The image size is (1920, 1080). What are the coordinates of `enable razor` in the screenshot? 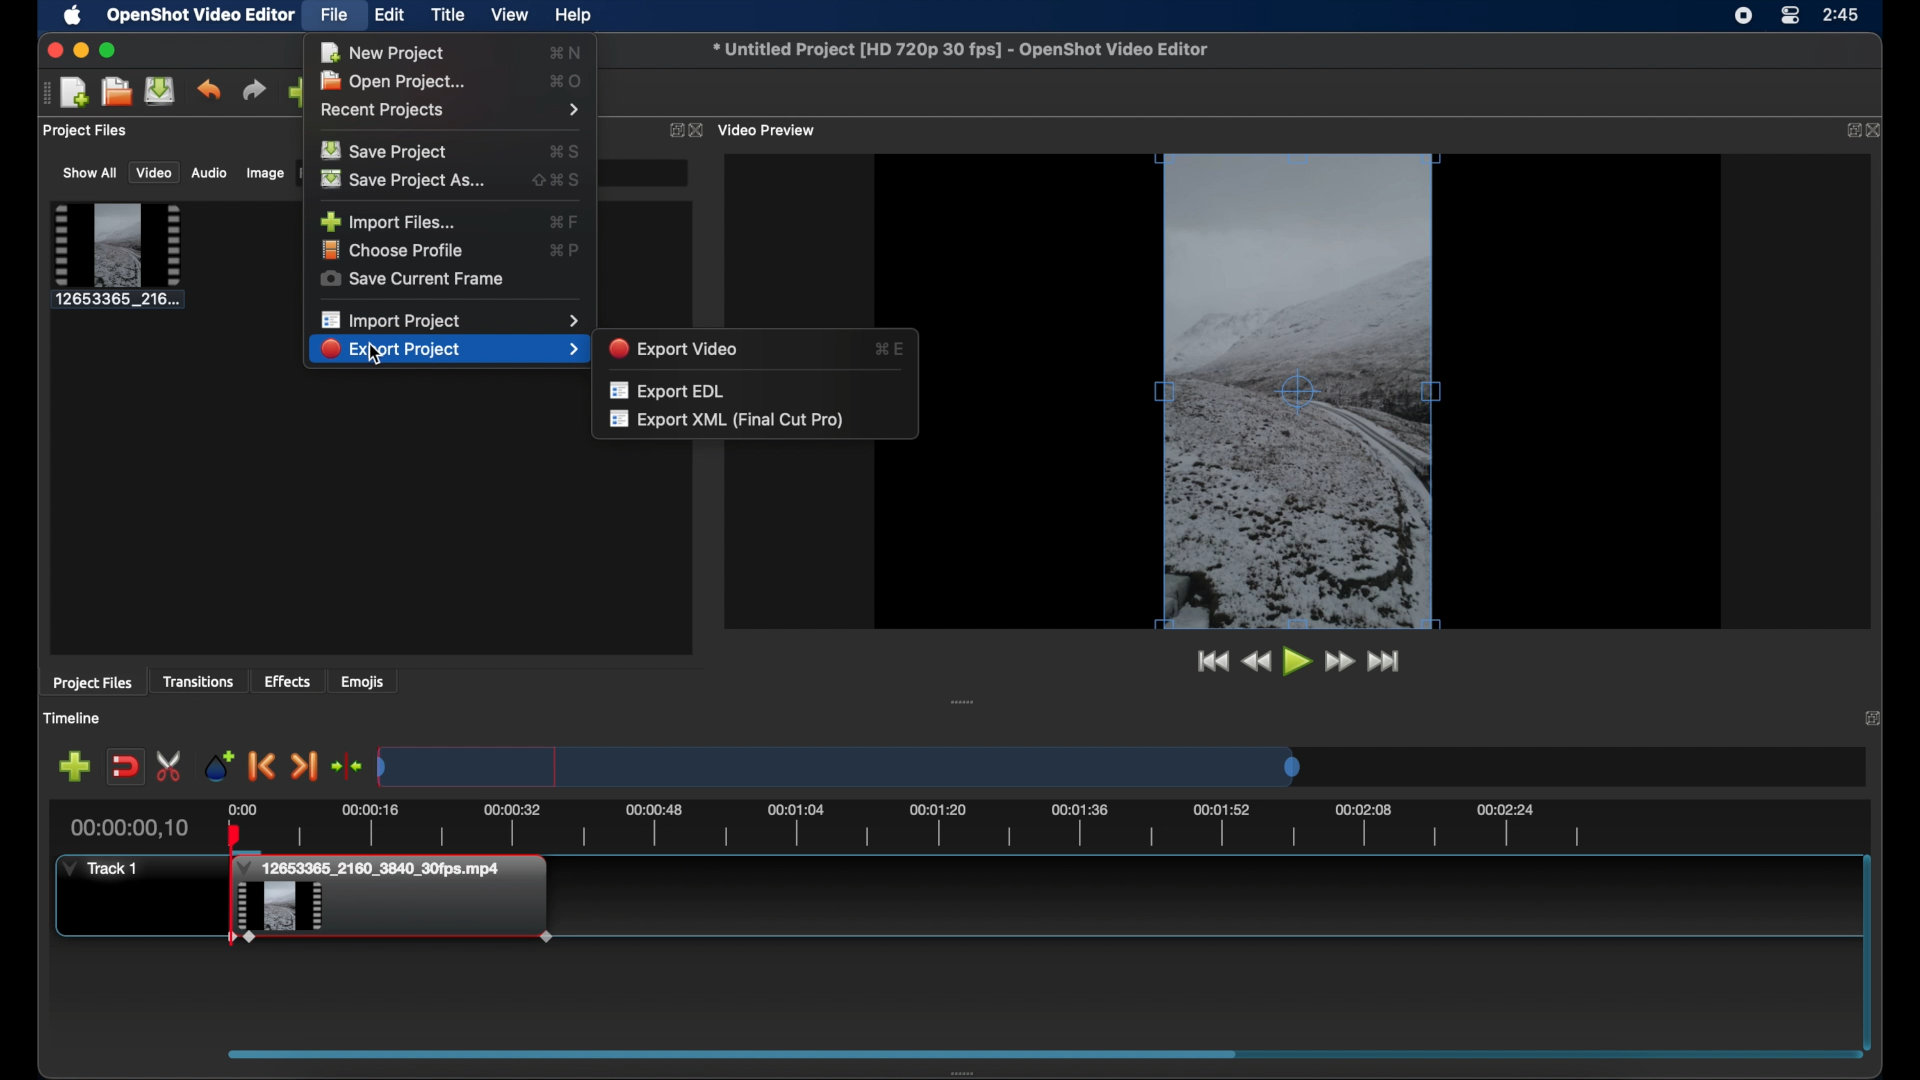 It's located at (171, 765).